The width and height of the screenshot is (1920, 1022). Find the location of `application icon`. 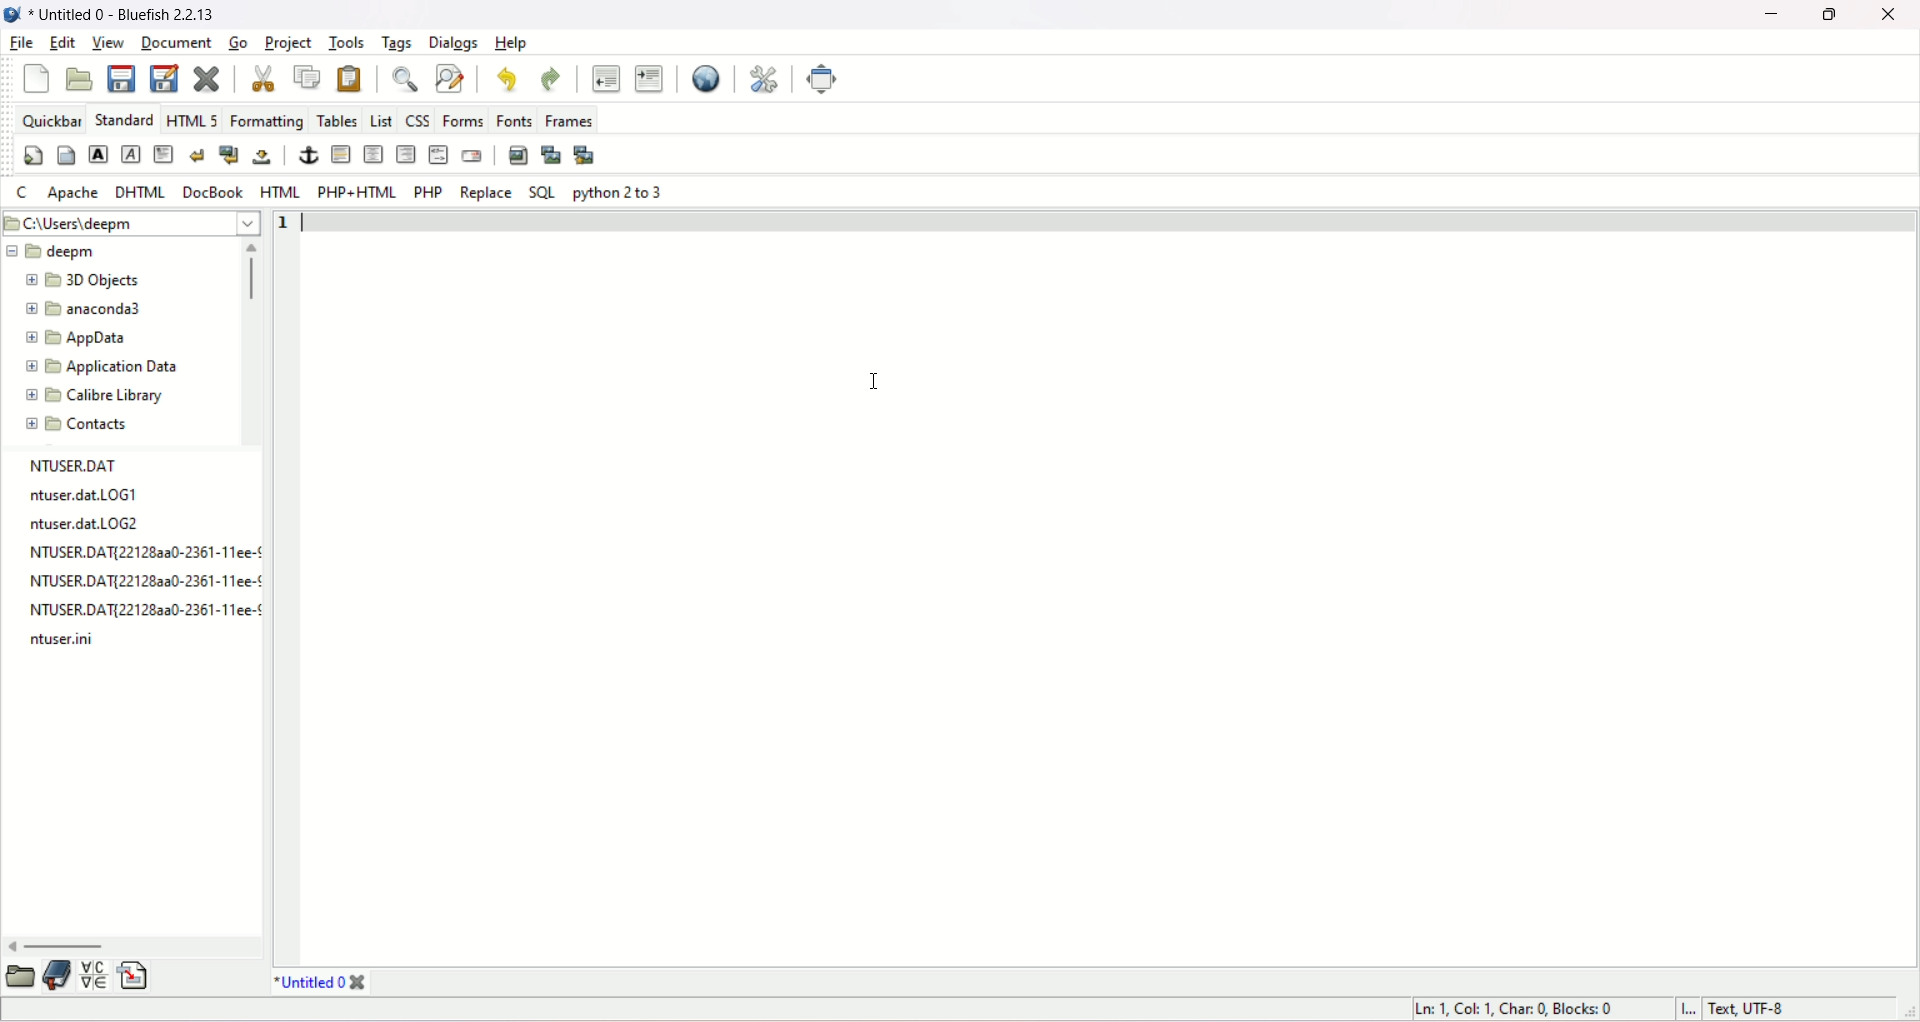

application icon is located at coordinates (13, 12).